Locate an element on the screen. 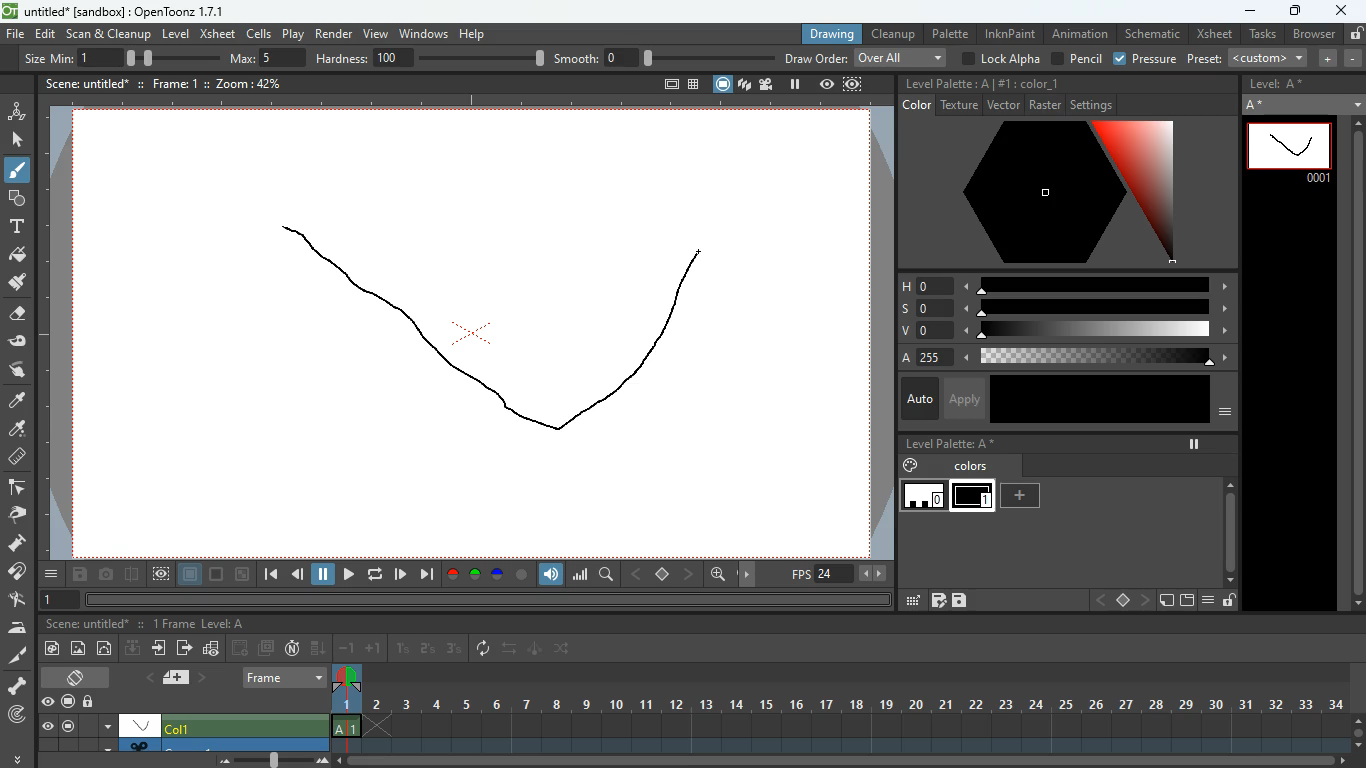 The height and width of the screenshot is (768, 1366). expand is located at coordinates (1355, 101).